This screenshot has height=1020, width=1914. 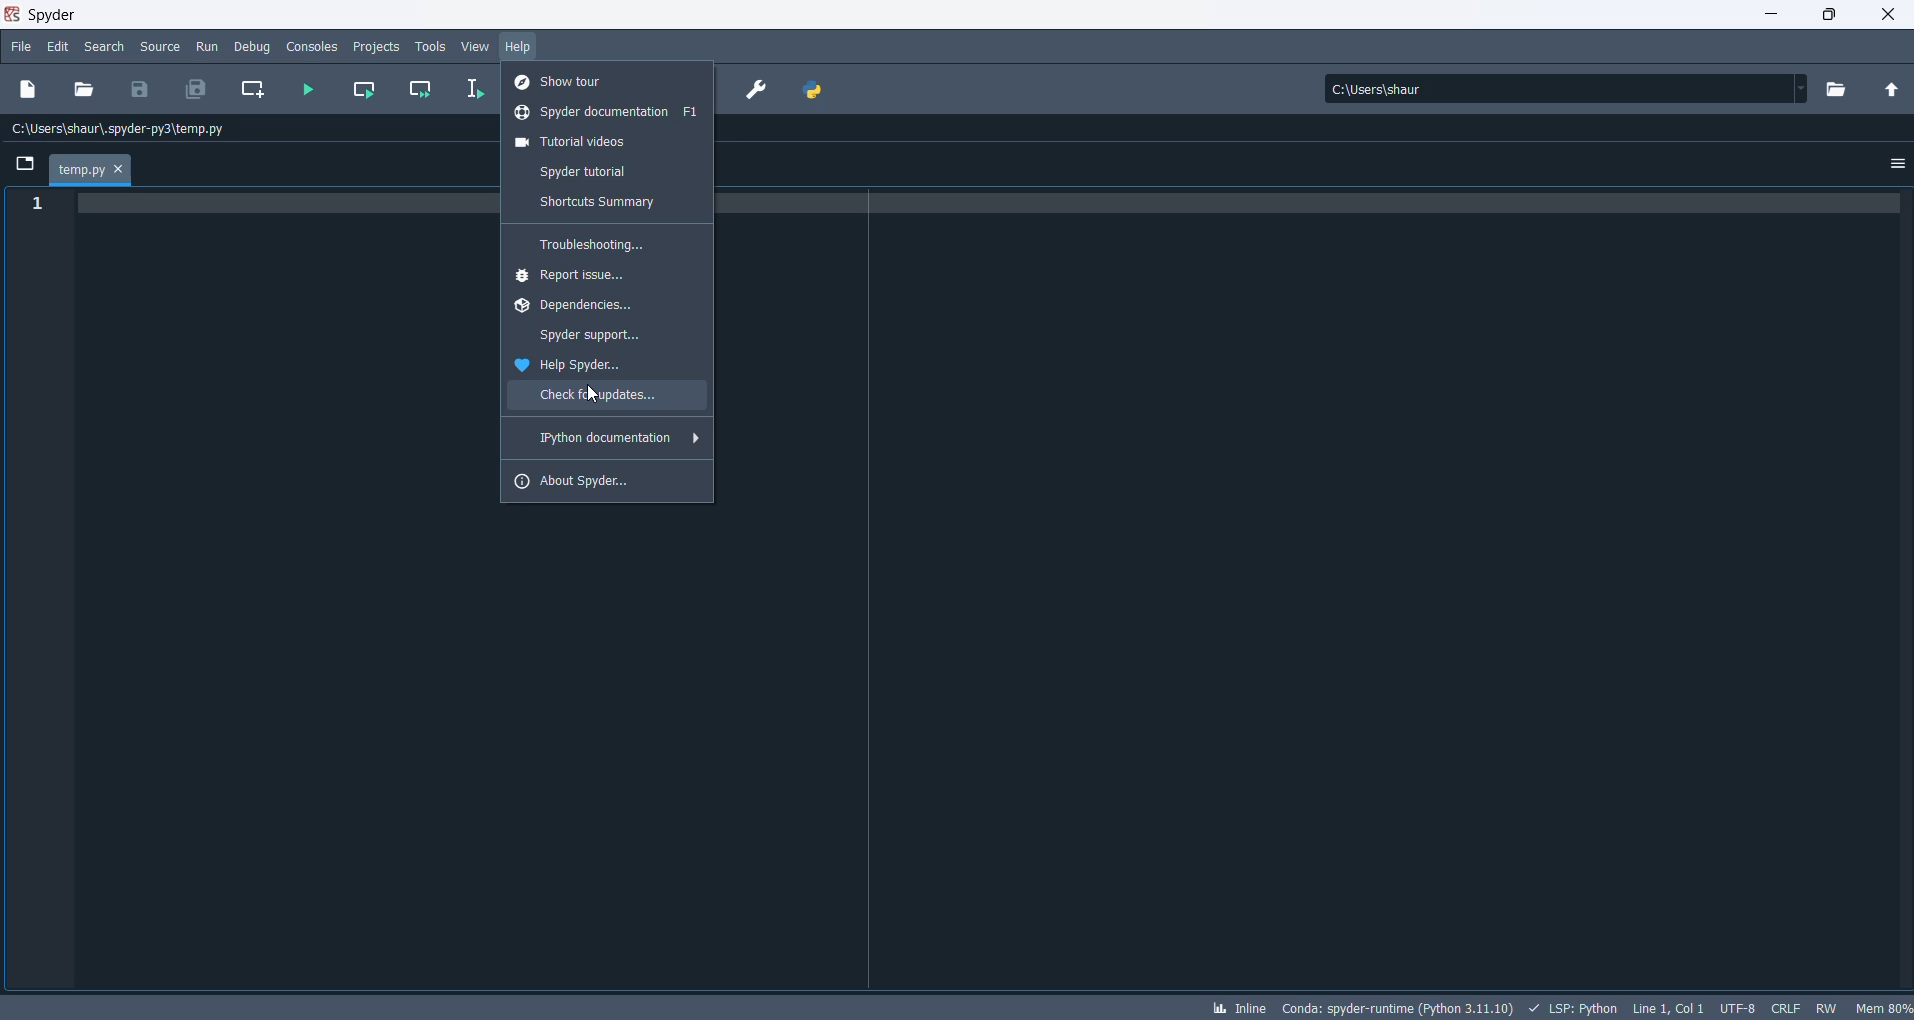 What do you see at coordinates (127, 130) in the screenshot?
I see `file path` at bounding box center [127, 130].